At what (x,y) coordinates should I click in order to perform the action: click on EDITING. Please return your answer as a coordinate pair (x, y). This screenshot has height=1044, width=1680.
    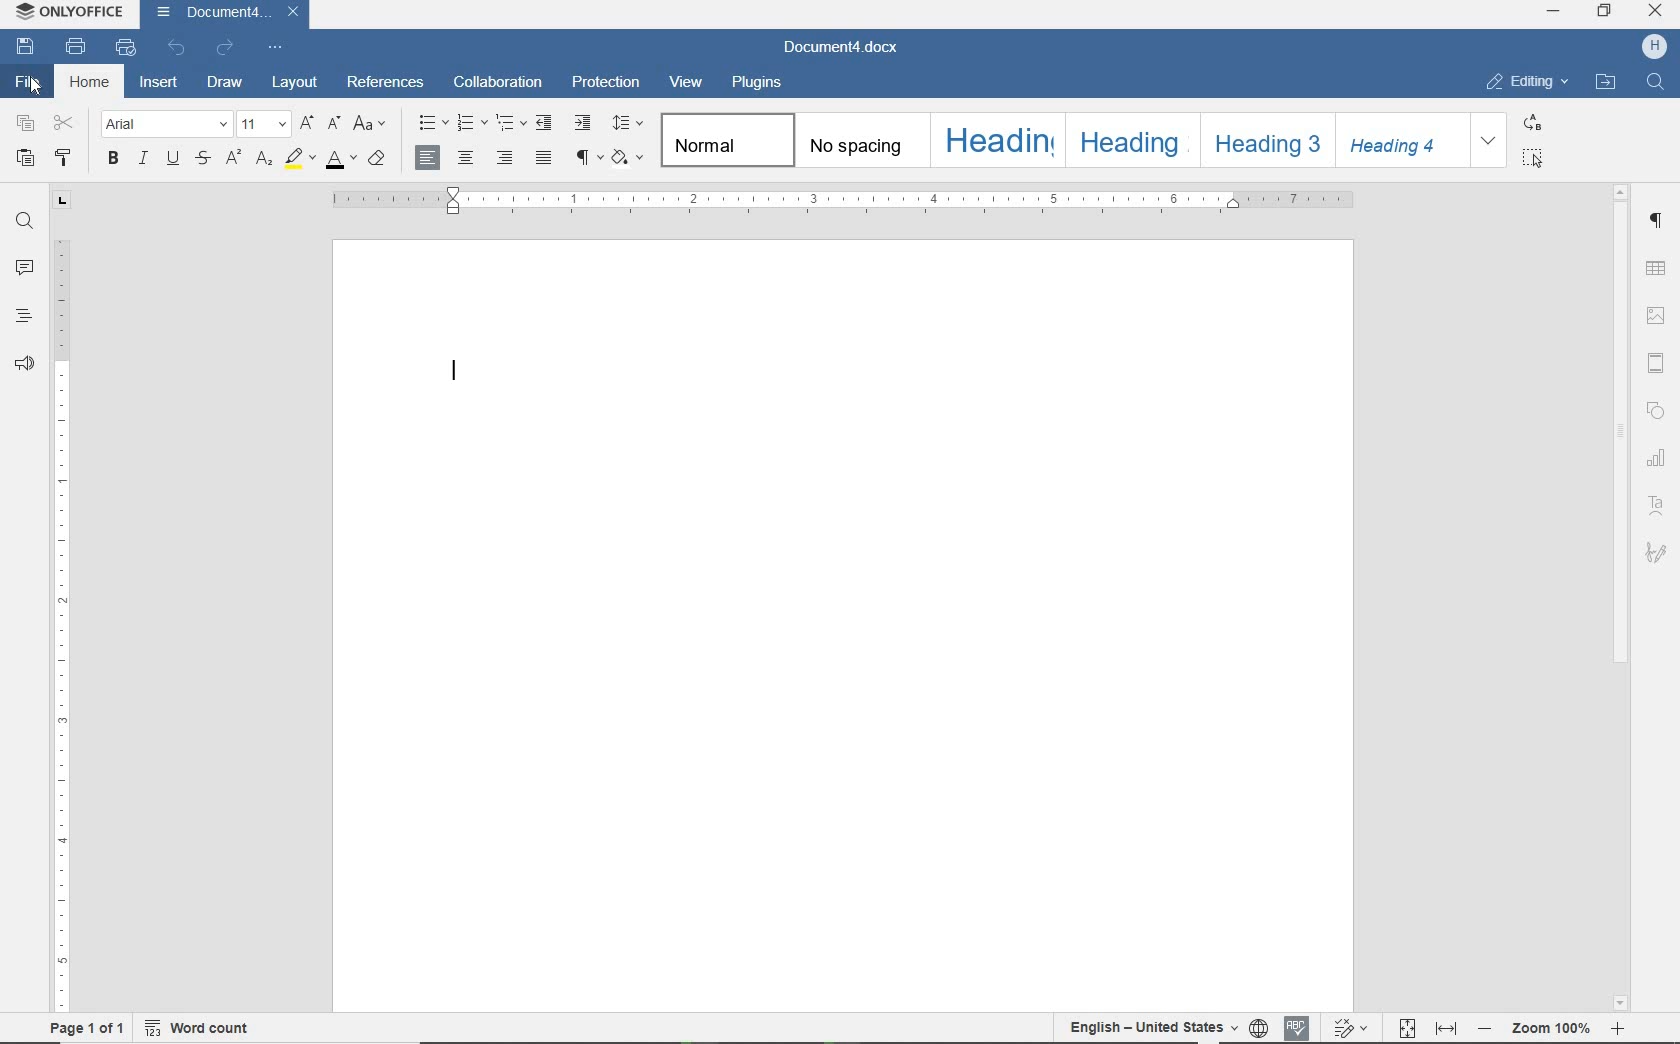
    Looking at the image, I should click on (1529, 81).